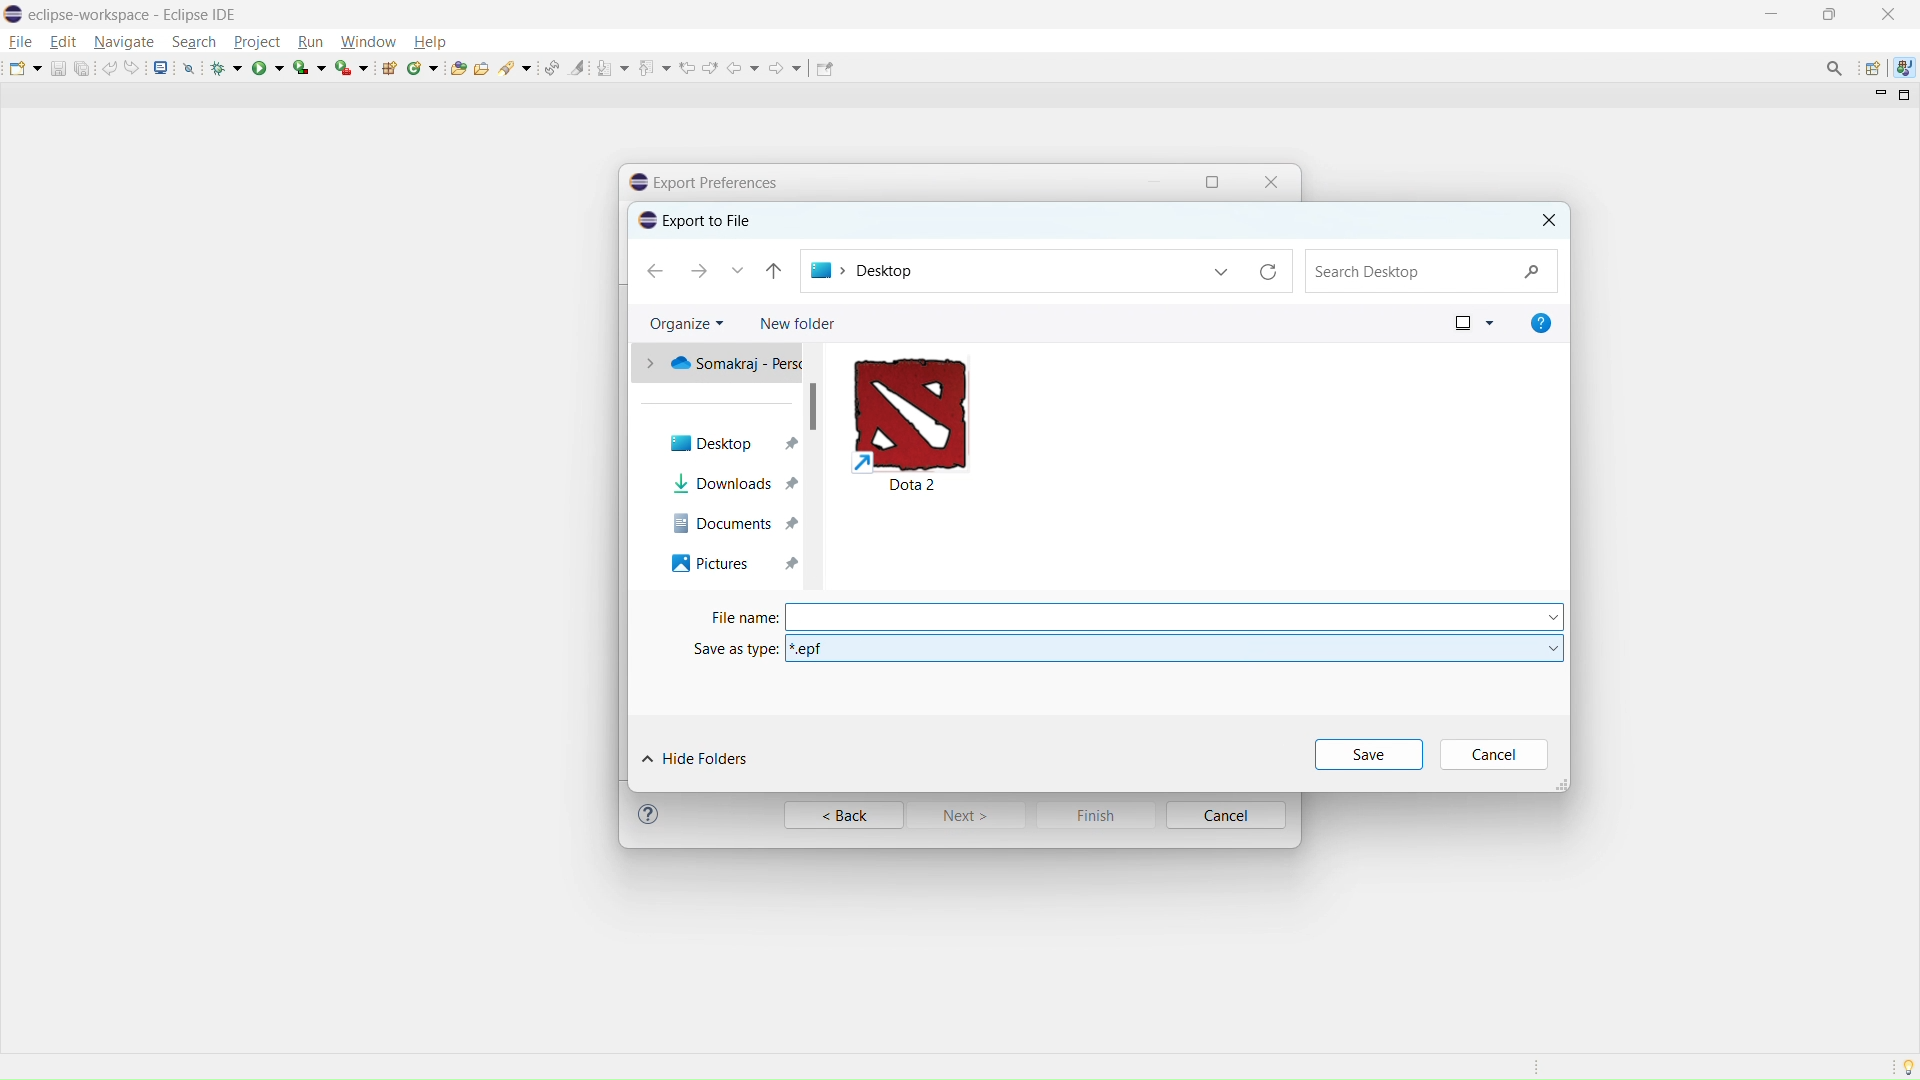 This screenshot has width=1920, height=1080. I want to click on Pictures, so click(725, 565).